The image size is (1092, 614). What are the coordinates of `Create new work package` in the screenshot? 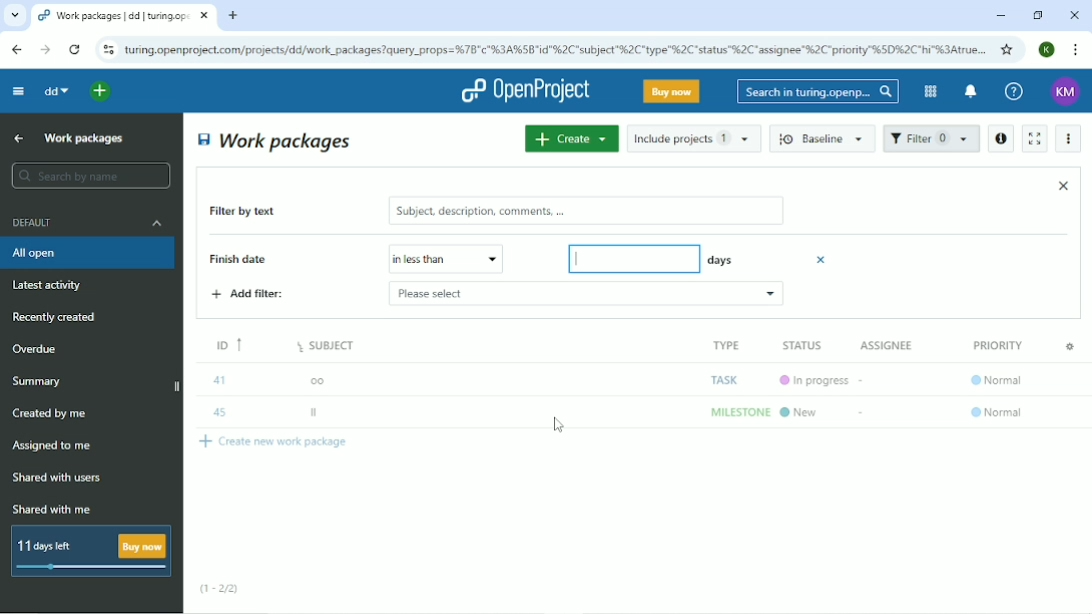 It's located at (277, 446).